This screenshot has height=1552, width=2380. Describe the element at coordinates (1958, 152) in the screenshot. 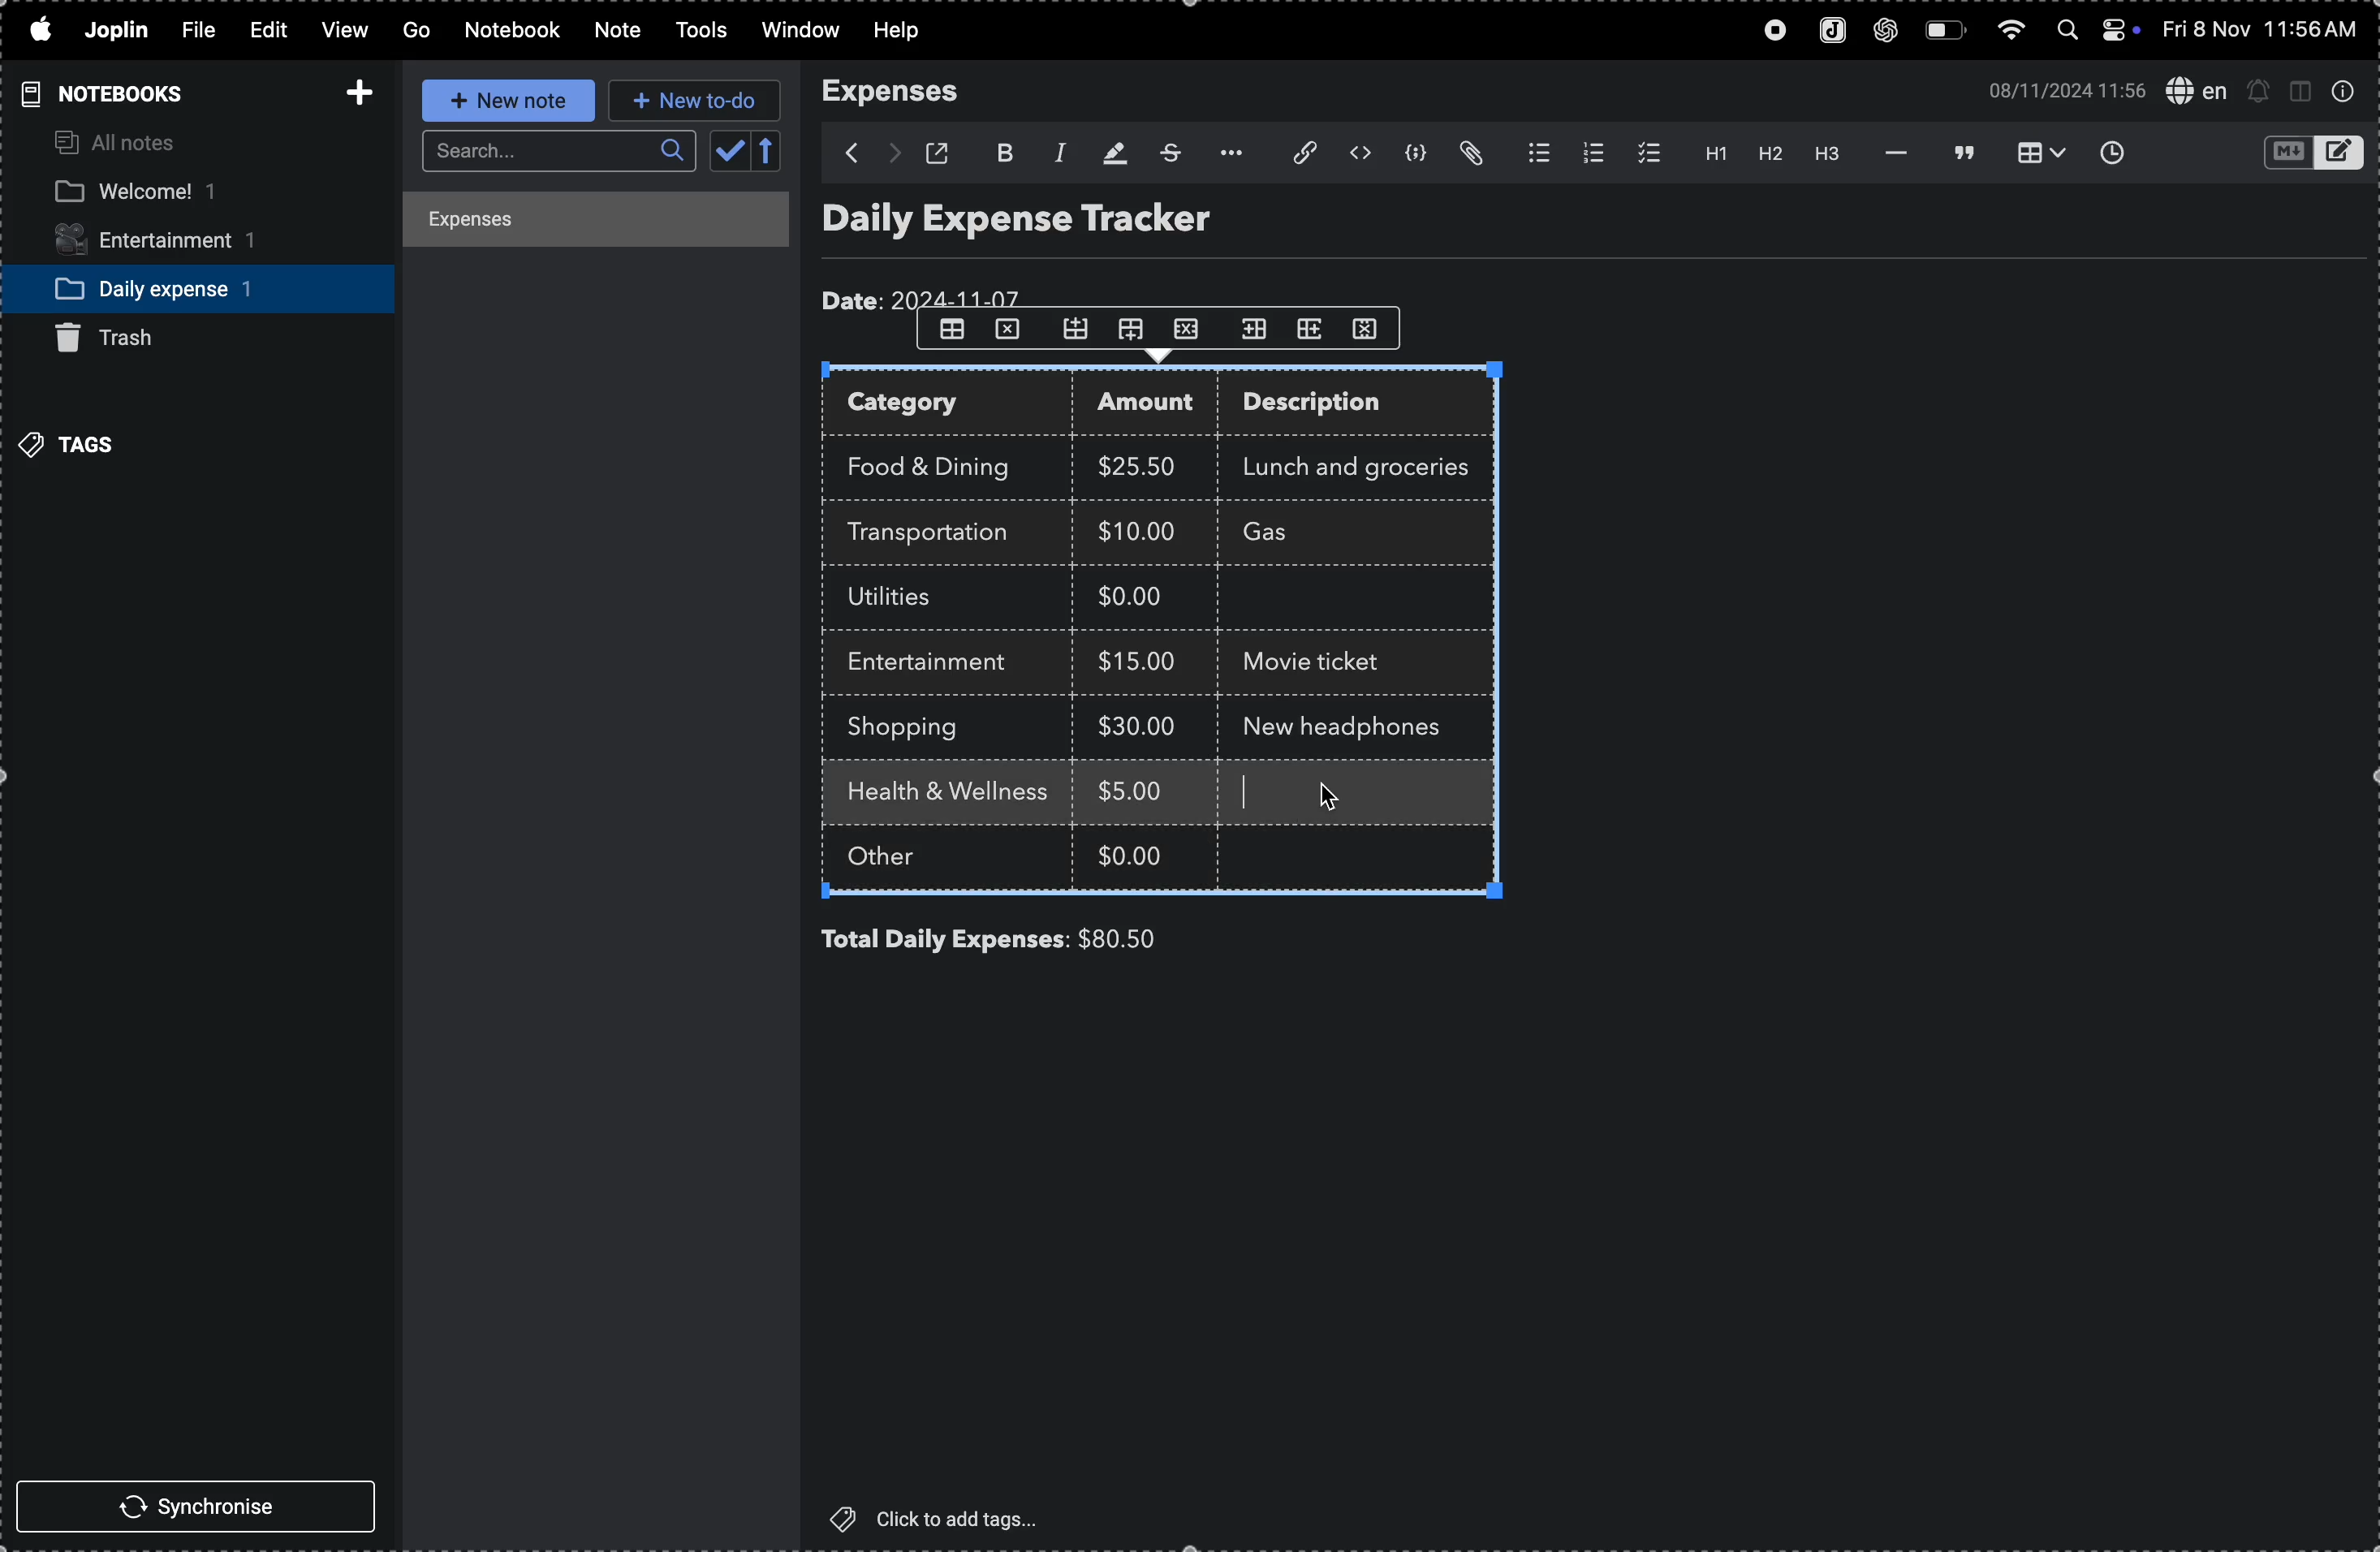

I see `blockquote` at that location.